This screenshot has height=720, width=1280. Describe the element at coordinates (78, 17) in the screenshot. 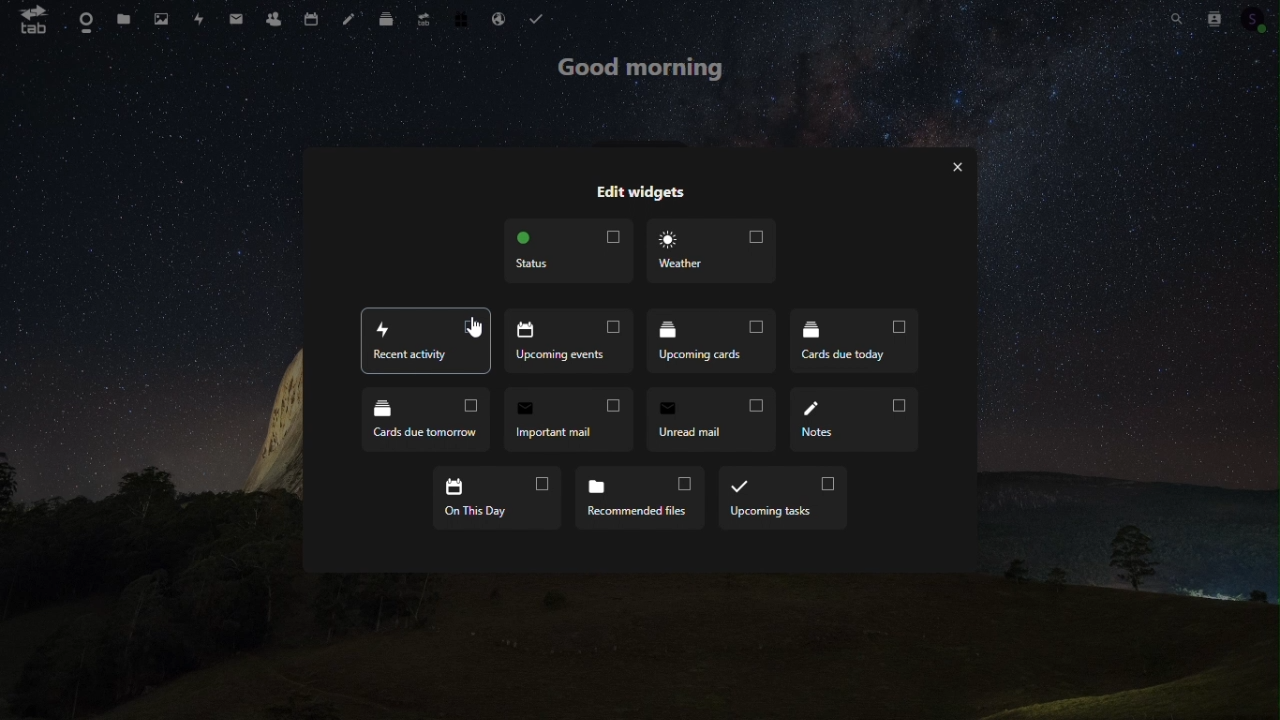

I see `Dashboard` at that location.